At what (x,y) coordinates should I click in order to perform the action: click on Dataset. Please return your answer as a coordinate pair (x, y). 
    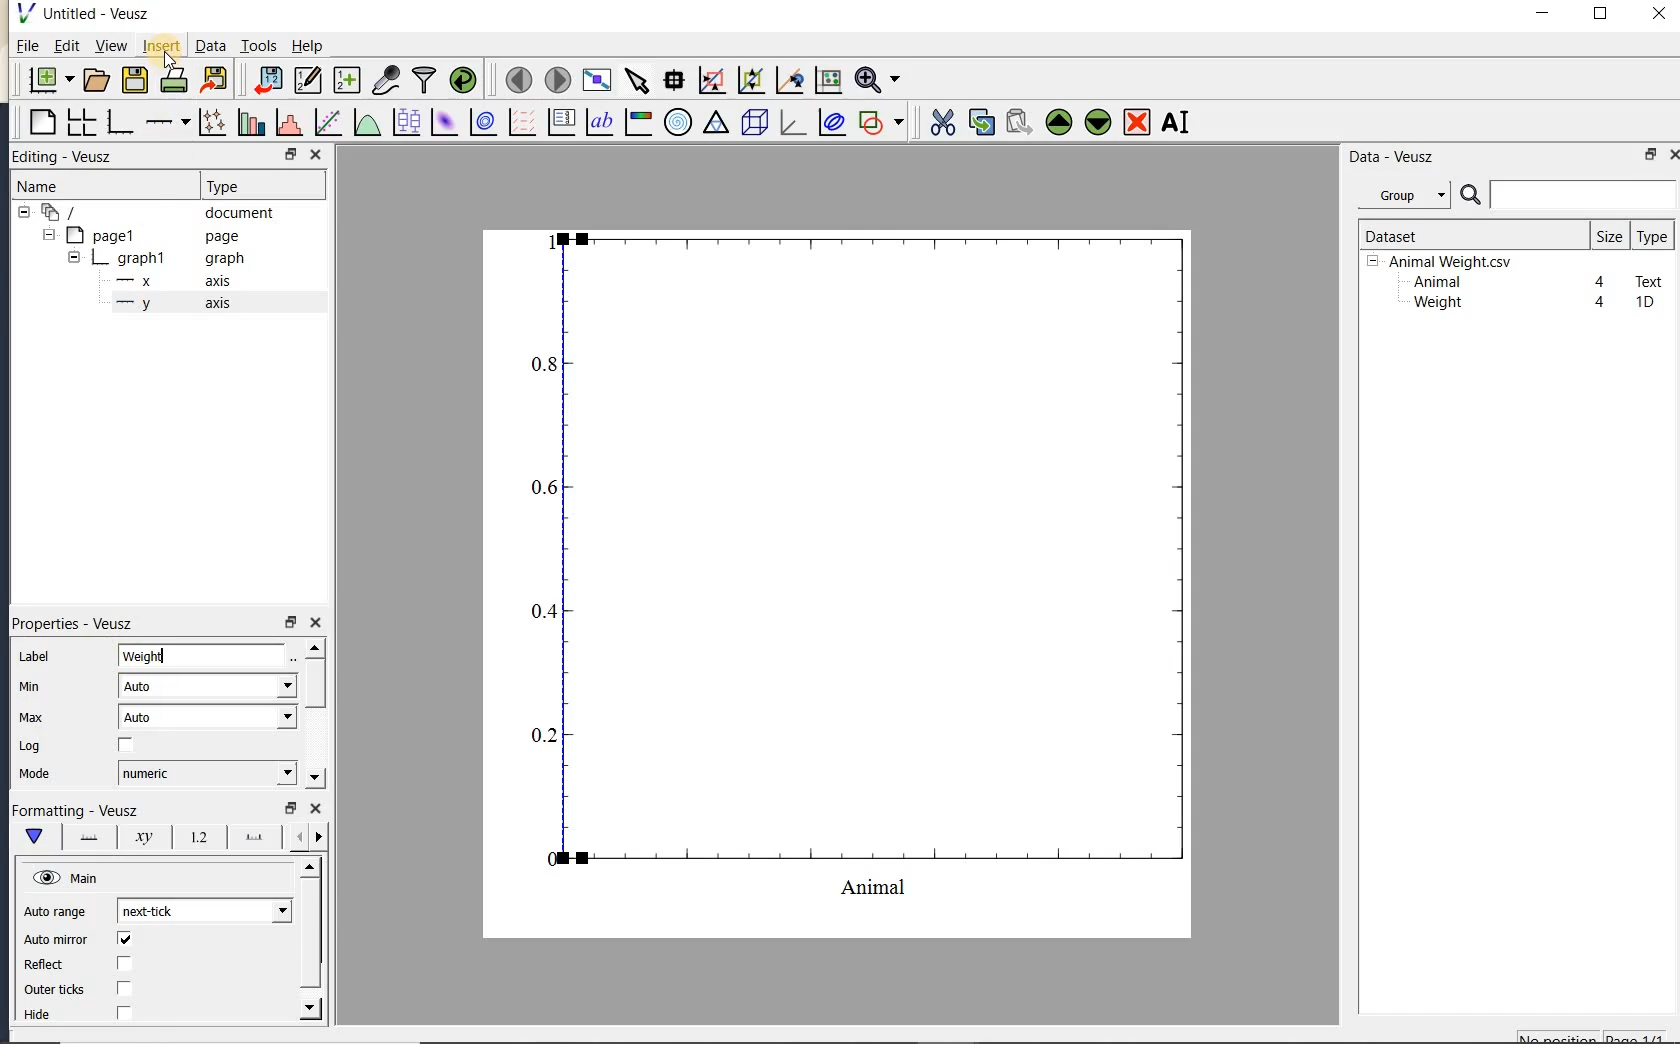
    Looking at the image, I should click on (1465, 235).